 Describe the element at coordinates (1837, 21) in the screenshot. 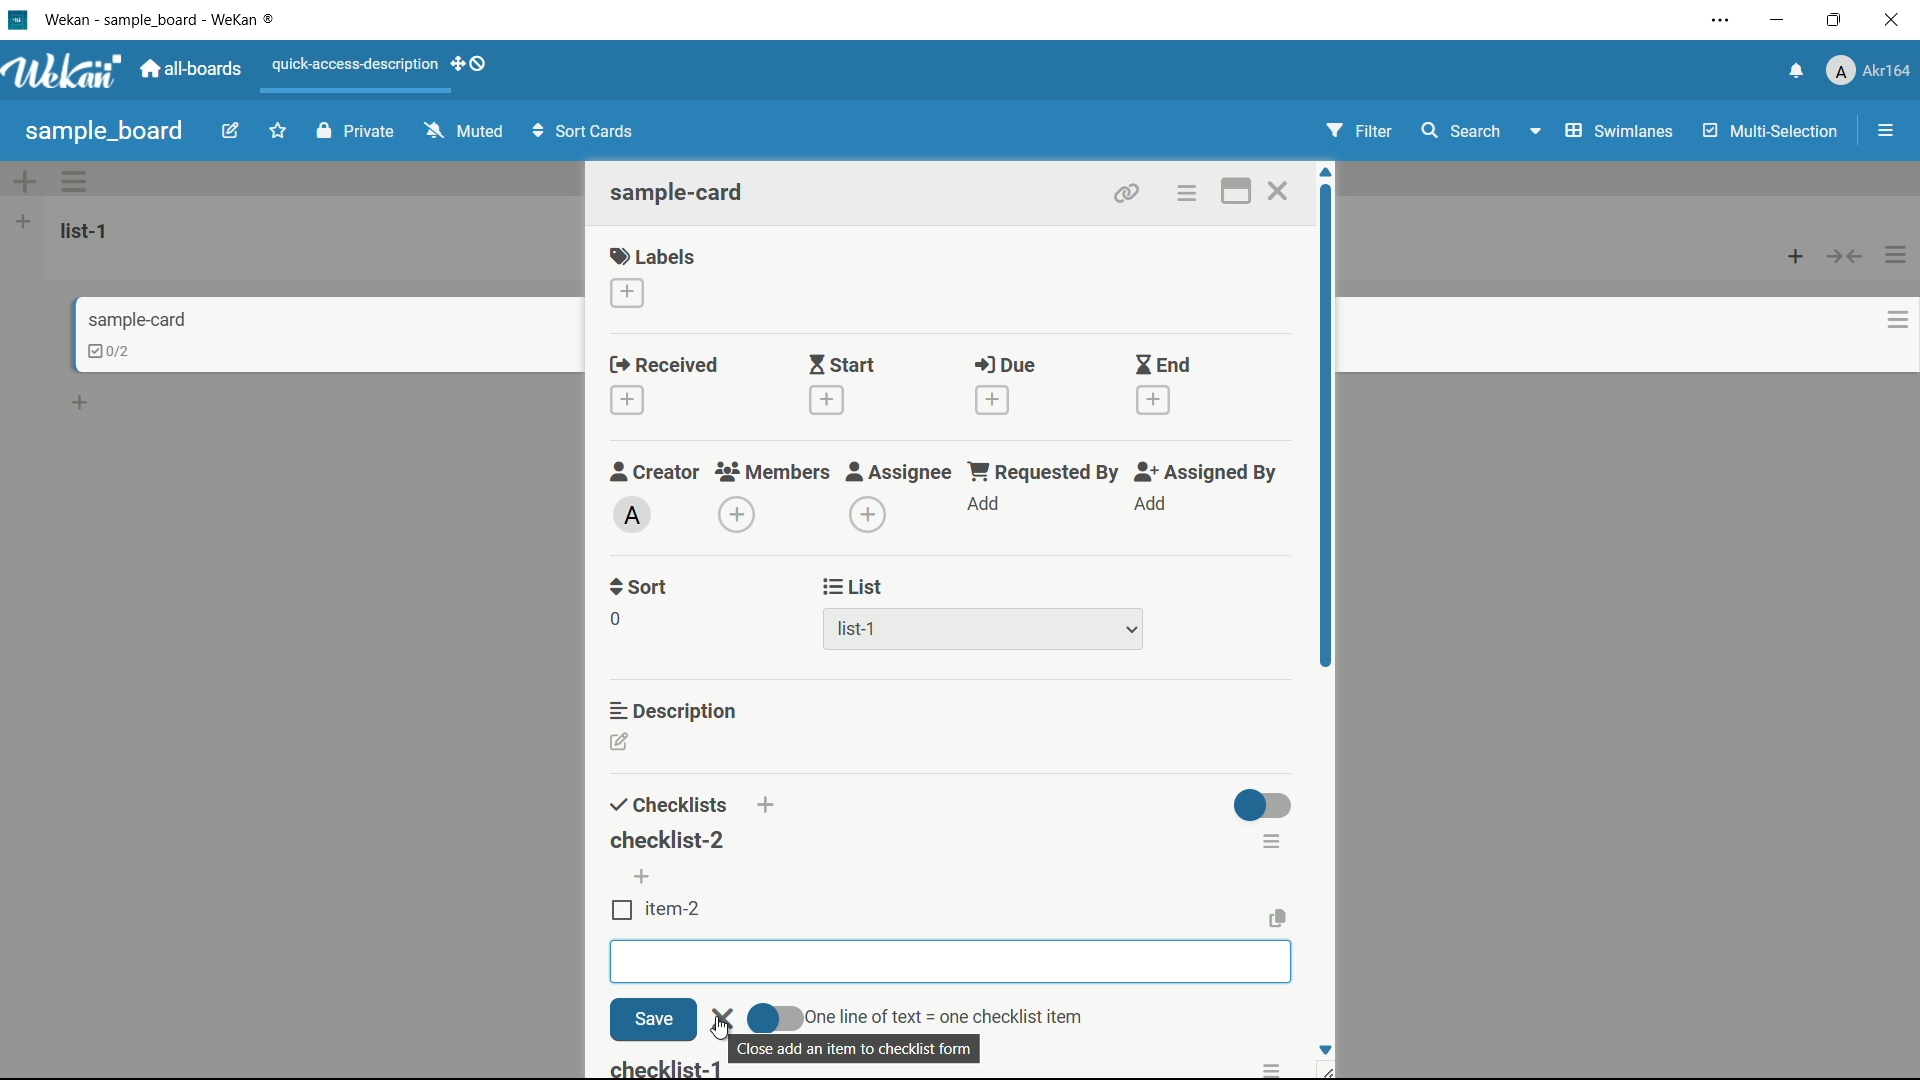

I see `maximize` at that location.